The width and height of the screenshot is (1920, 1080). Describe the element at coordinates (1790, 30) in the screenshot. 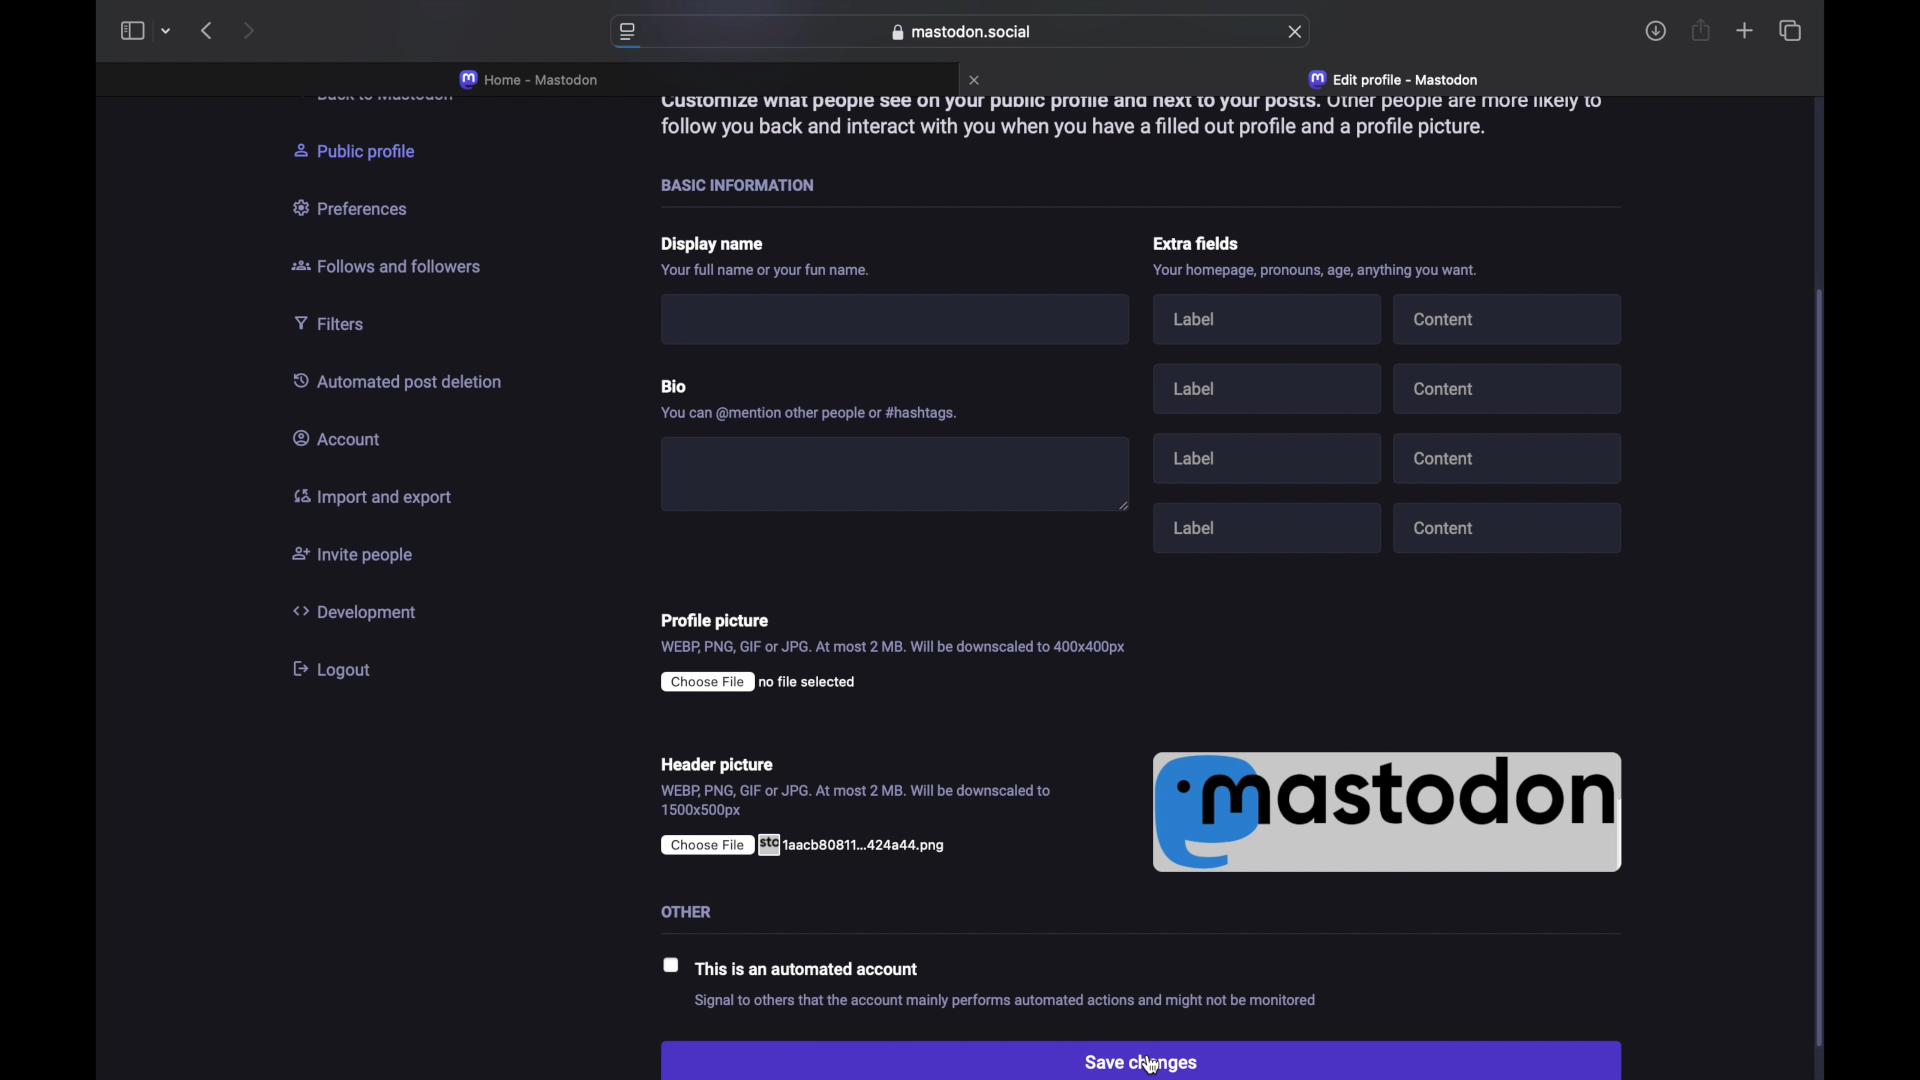

I see `show tab overview` at that location.